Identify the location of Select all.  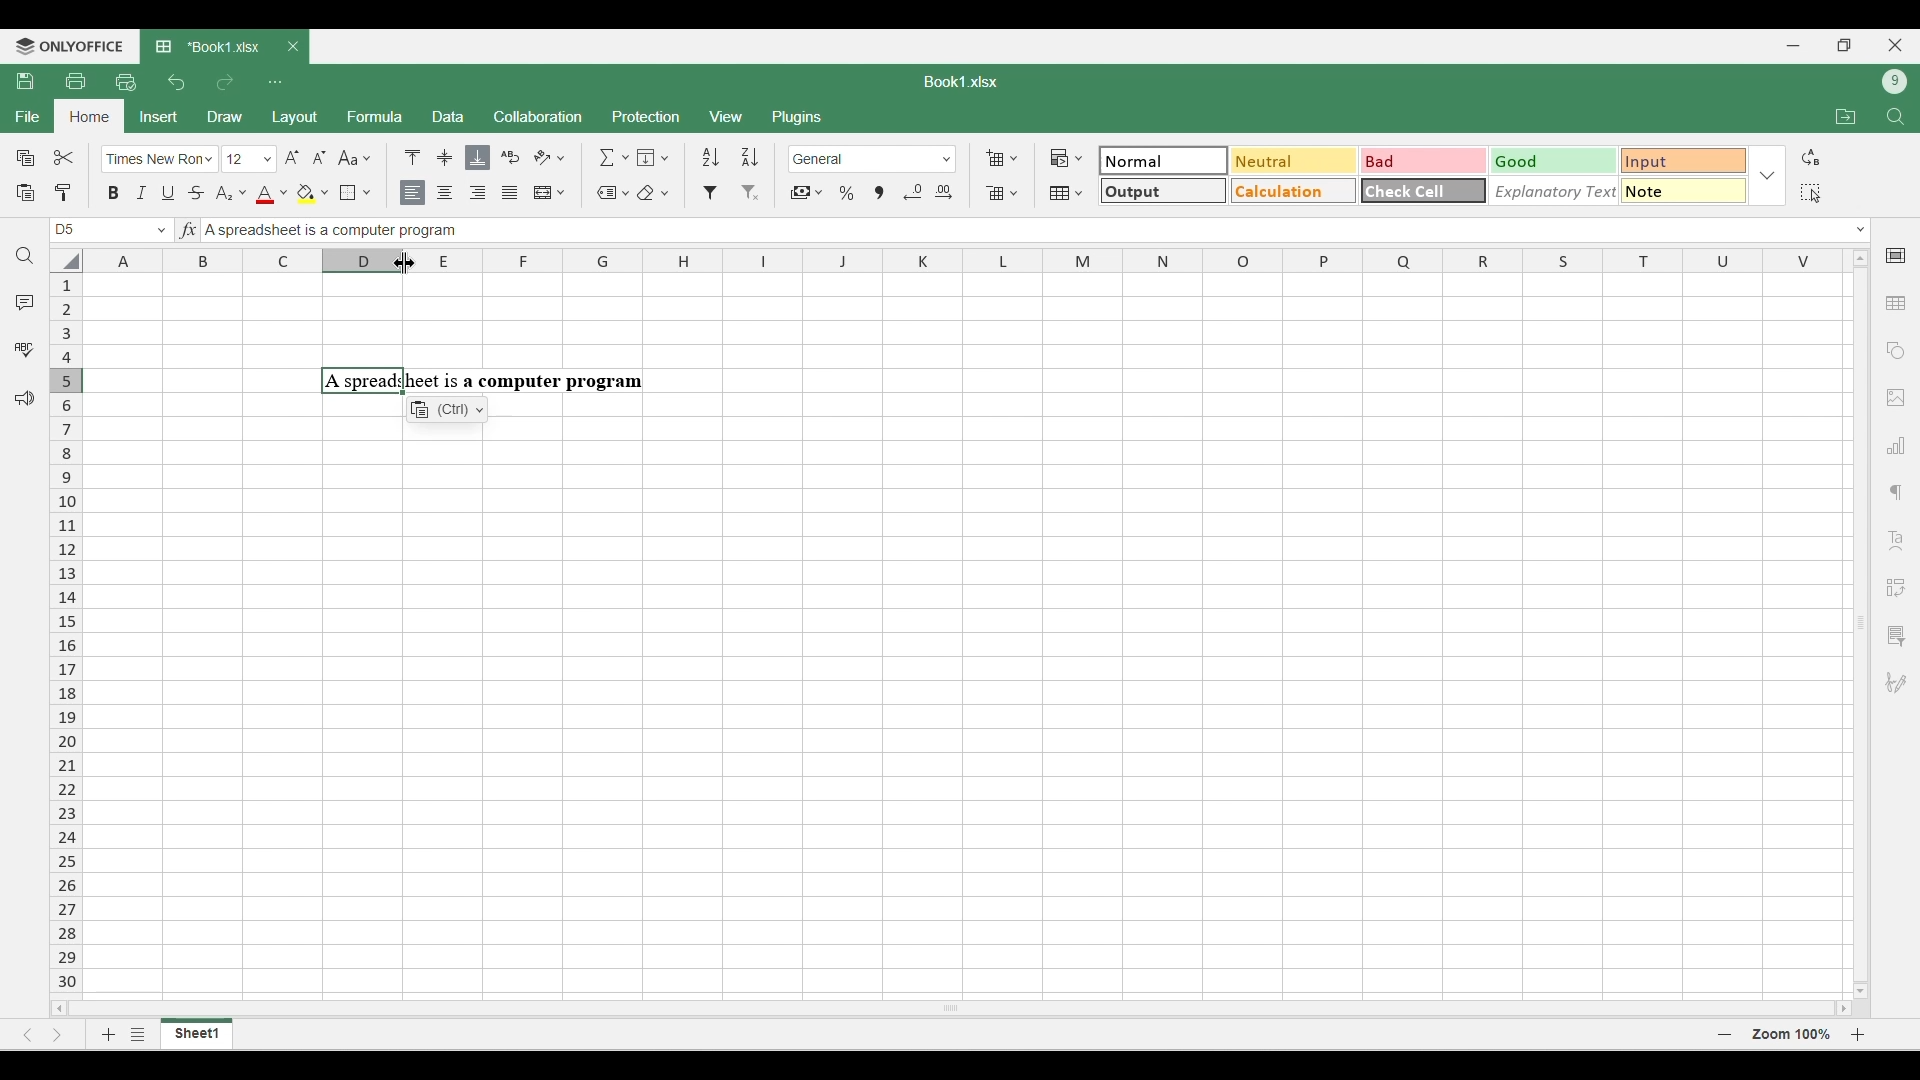
(1810, 193).